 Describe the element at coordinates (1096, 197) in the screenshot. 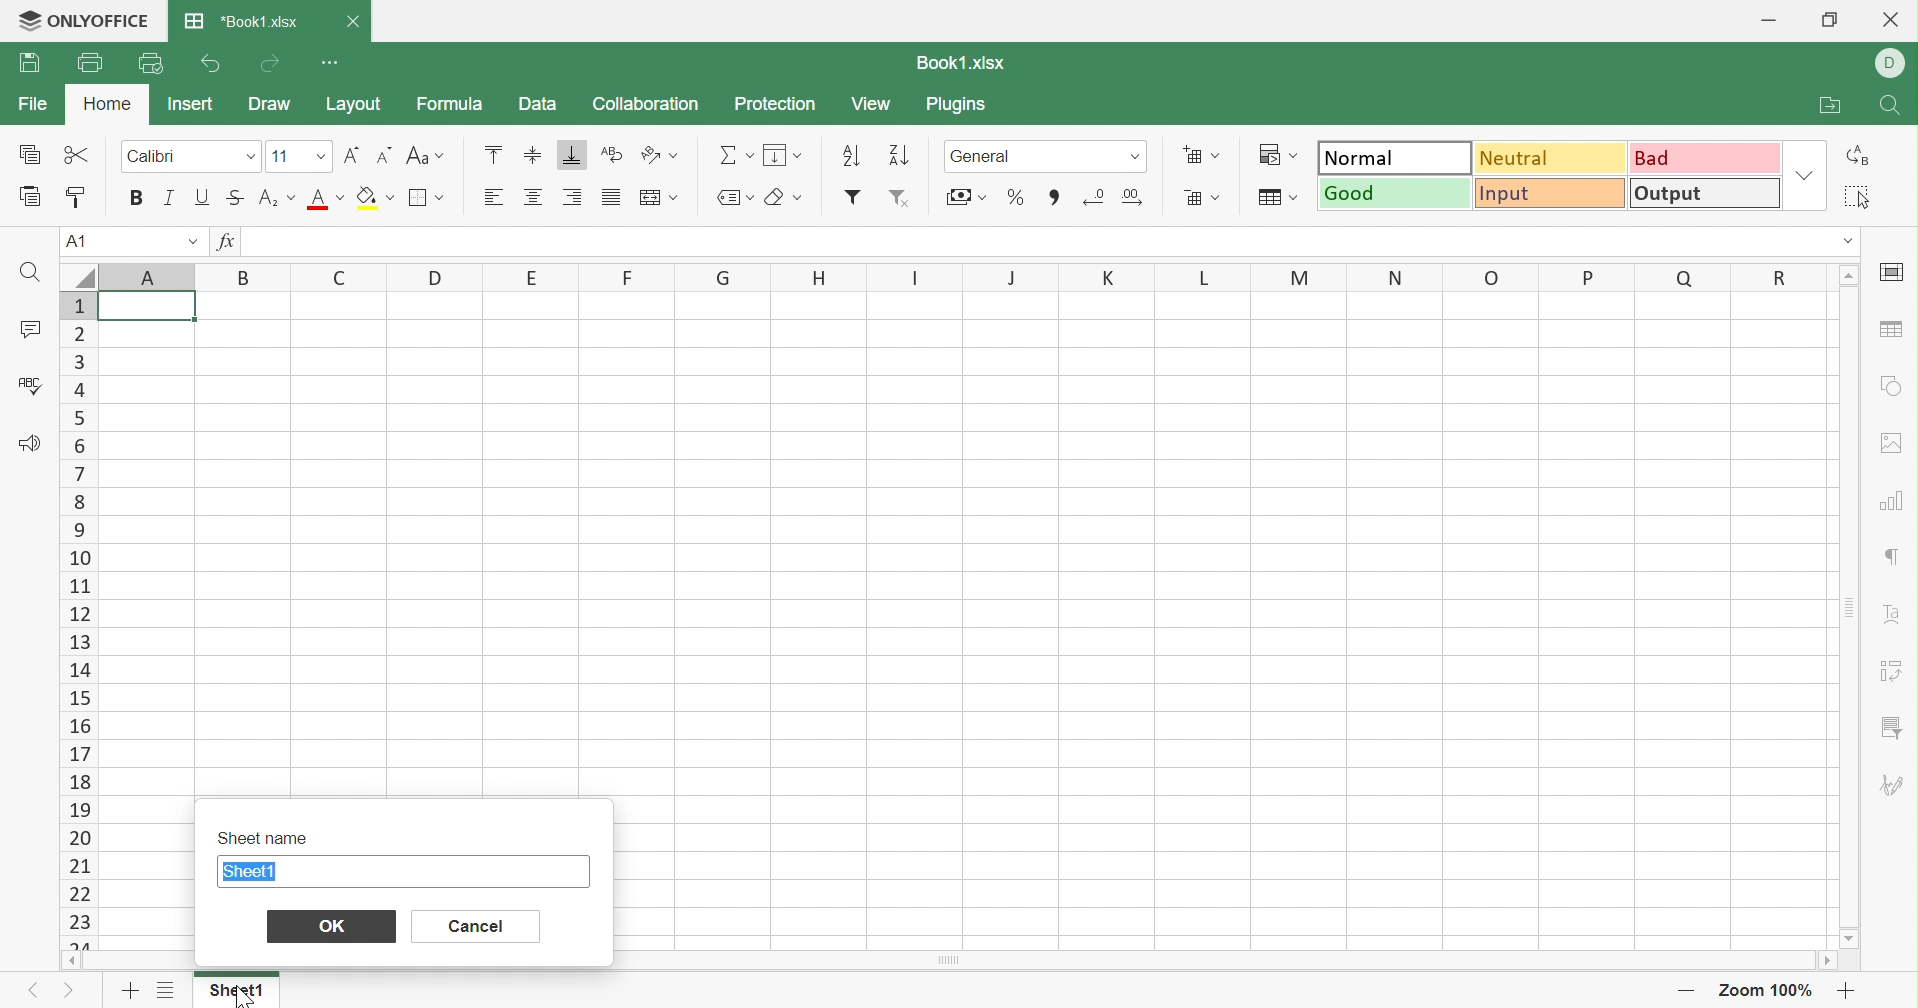

I see `Decrease decimal` at that location.